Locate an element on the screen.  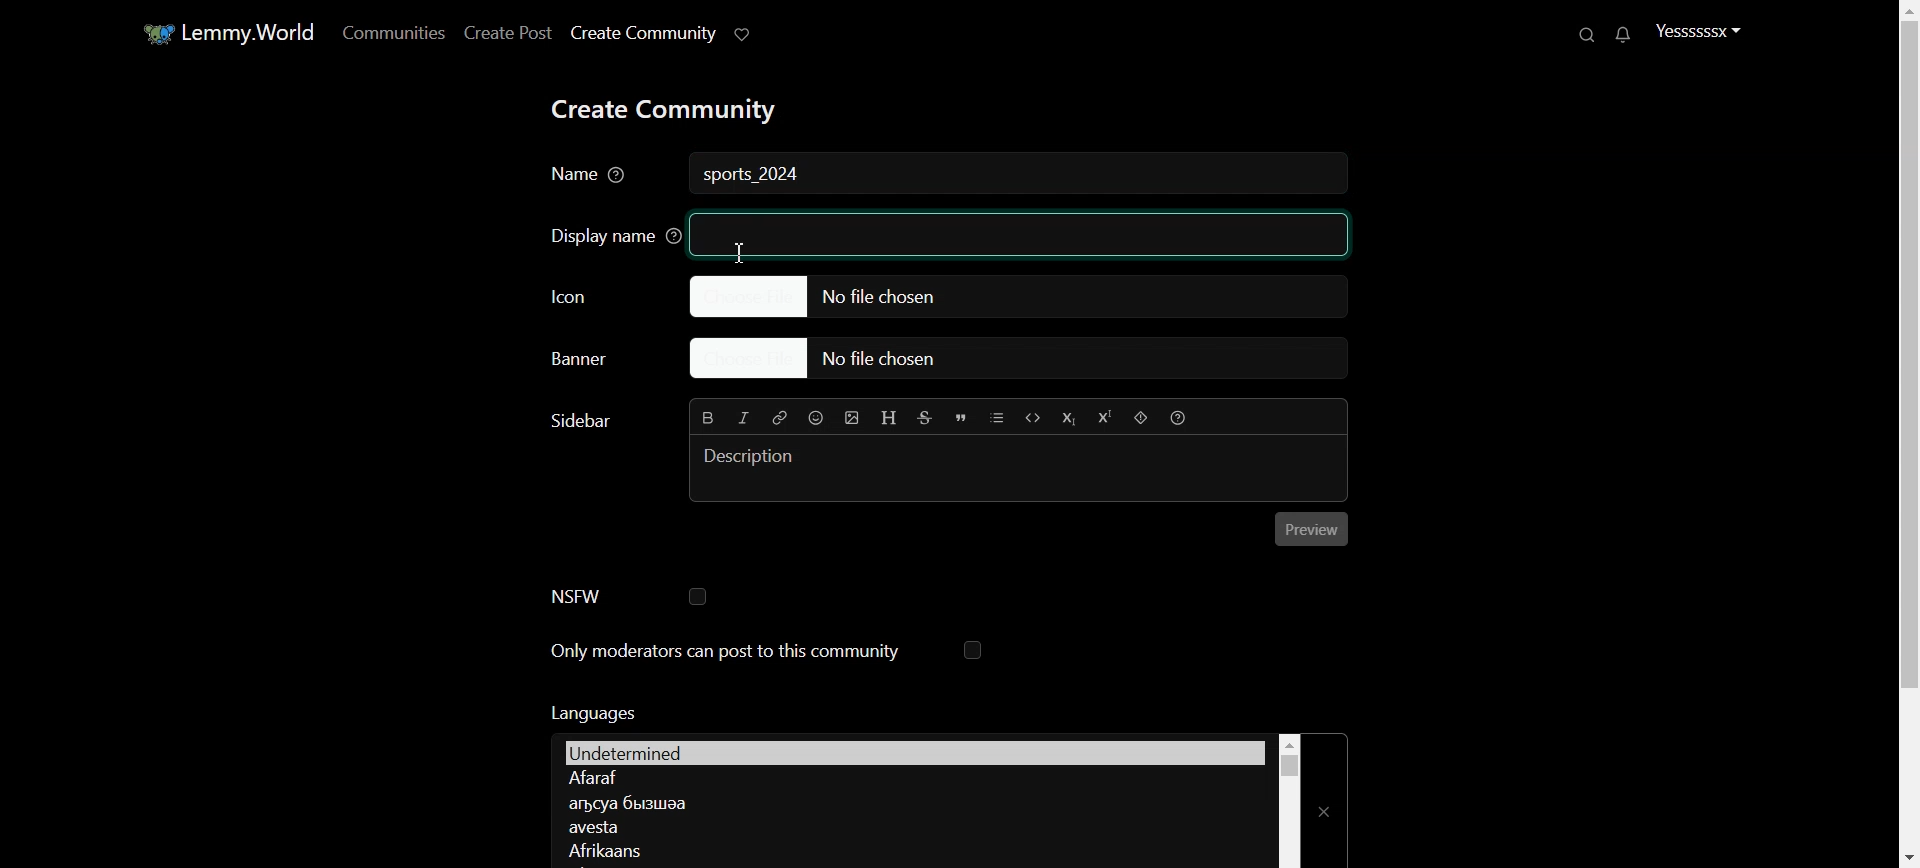
Language is located at coordinates (911, 779).